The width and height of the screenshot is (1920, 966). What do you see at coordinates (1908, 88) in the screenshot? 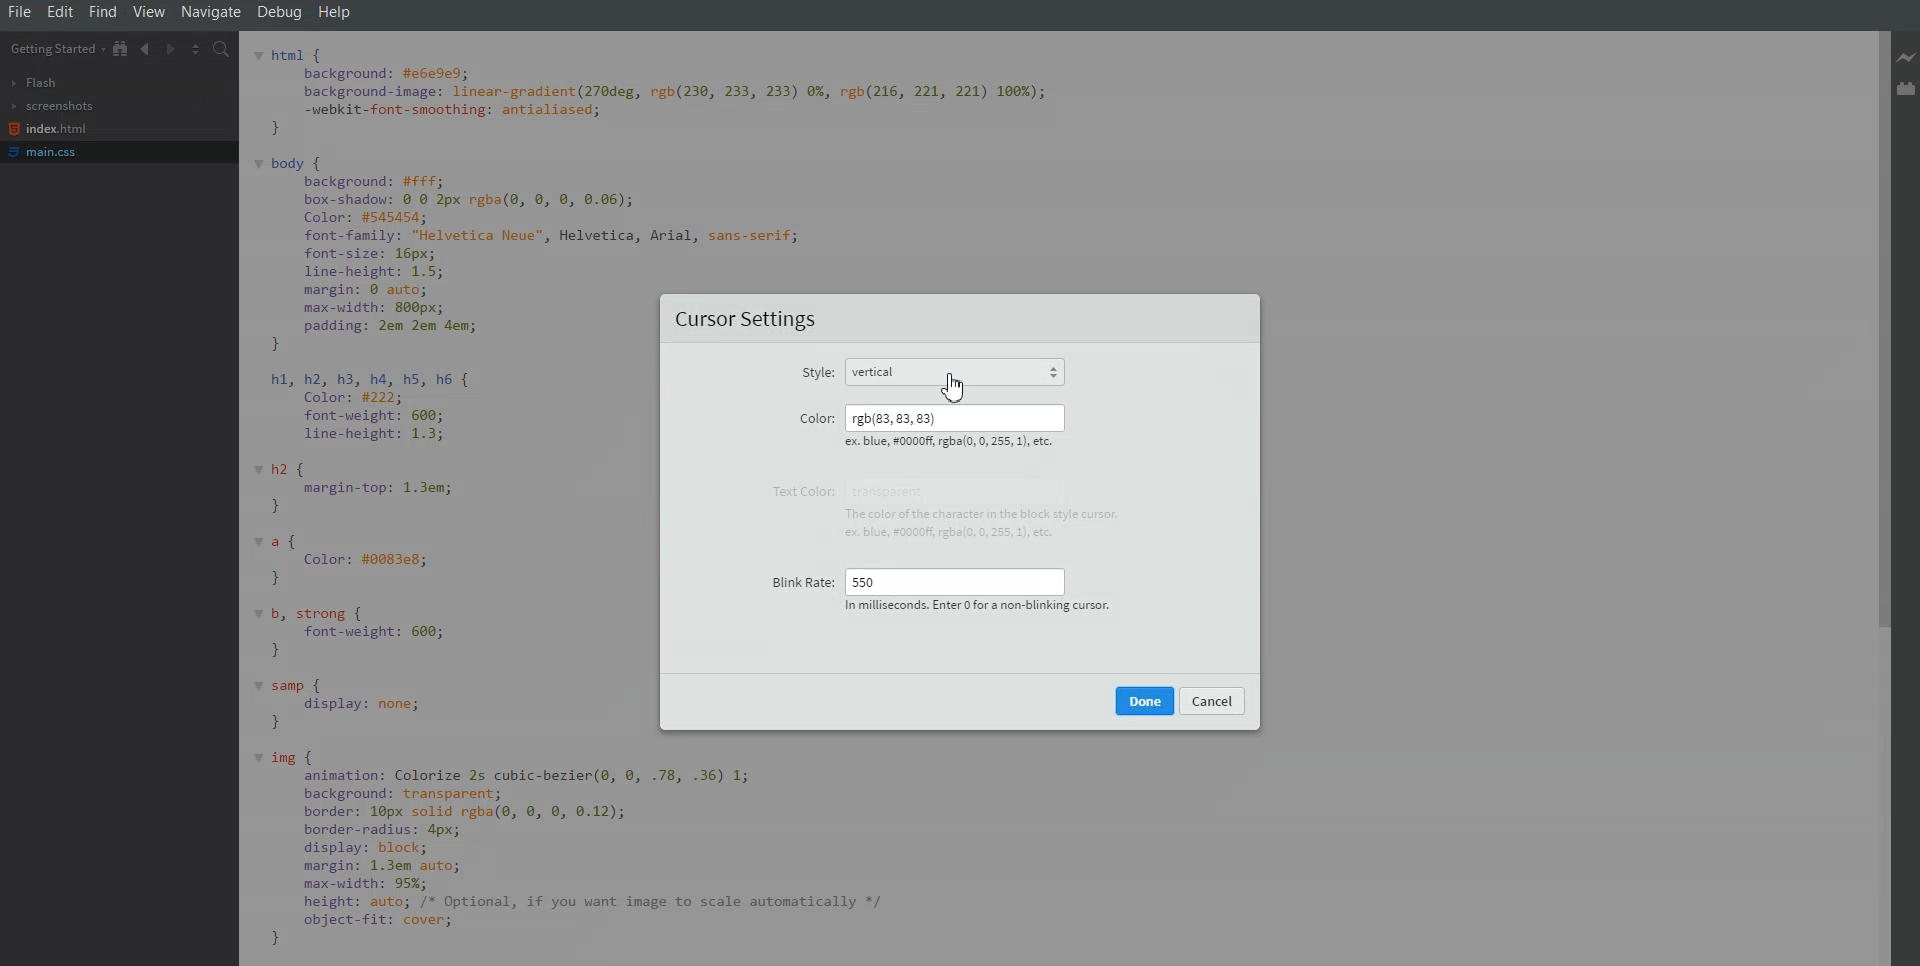
I see `Extension Manager` at bounding box center [1908, 88].